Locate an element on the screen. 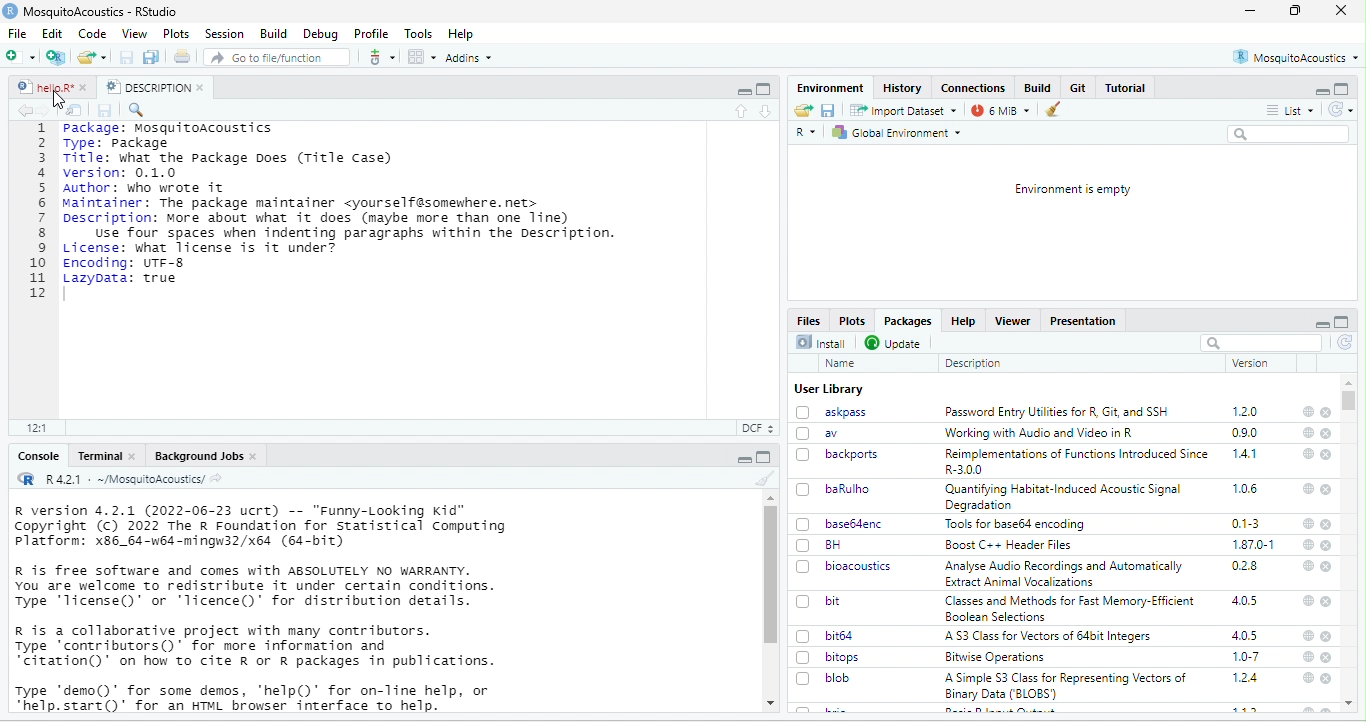 This screenshot has width=1366, height=722. maximize is located at coordinates (743, 457).